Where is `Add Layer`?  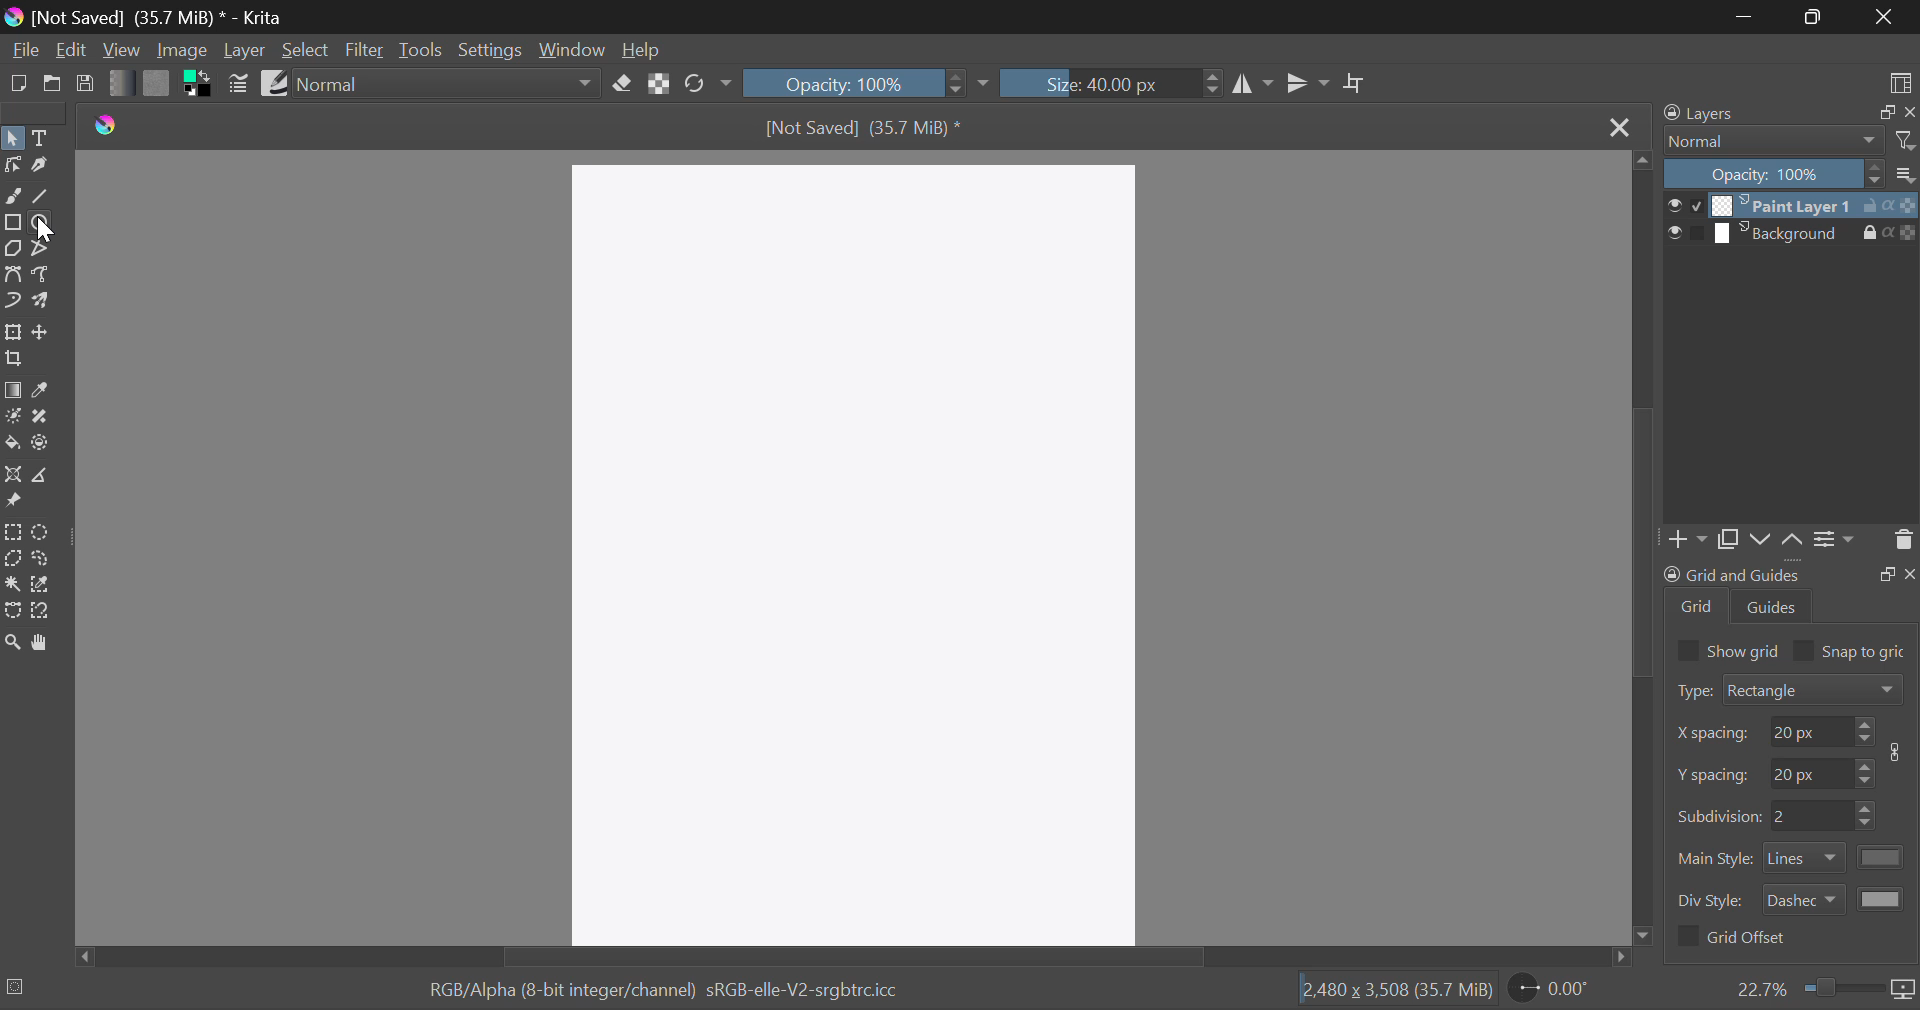 Add Layer is located at coordinates (1690, 541).